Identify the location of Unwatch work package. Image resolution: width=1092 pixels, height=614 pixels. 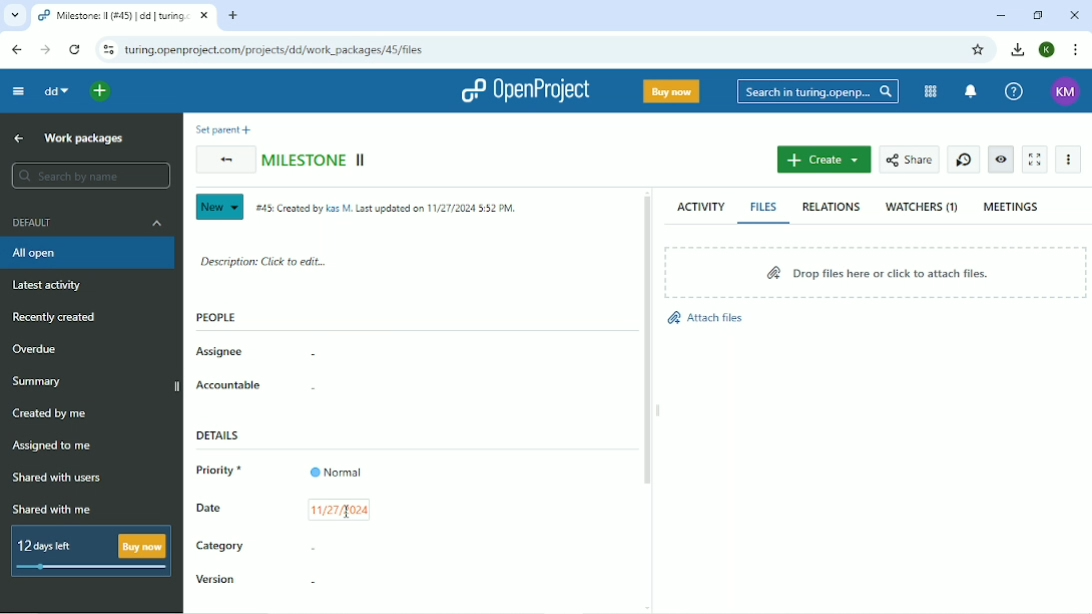
(1000, 160).